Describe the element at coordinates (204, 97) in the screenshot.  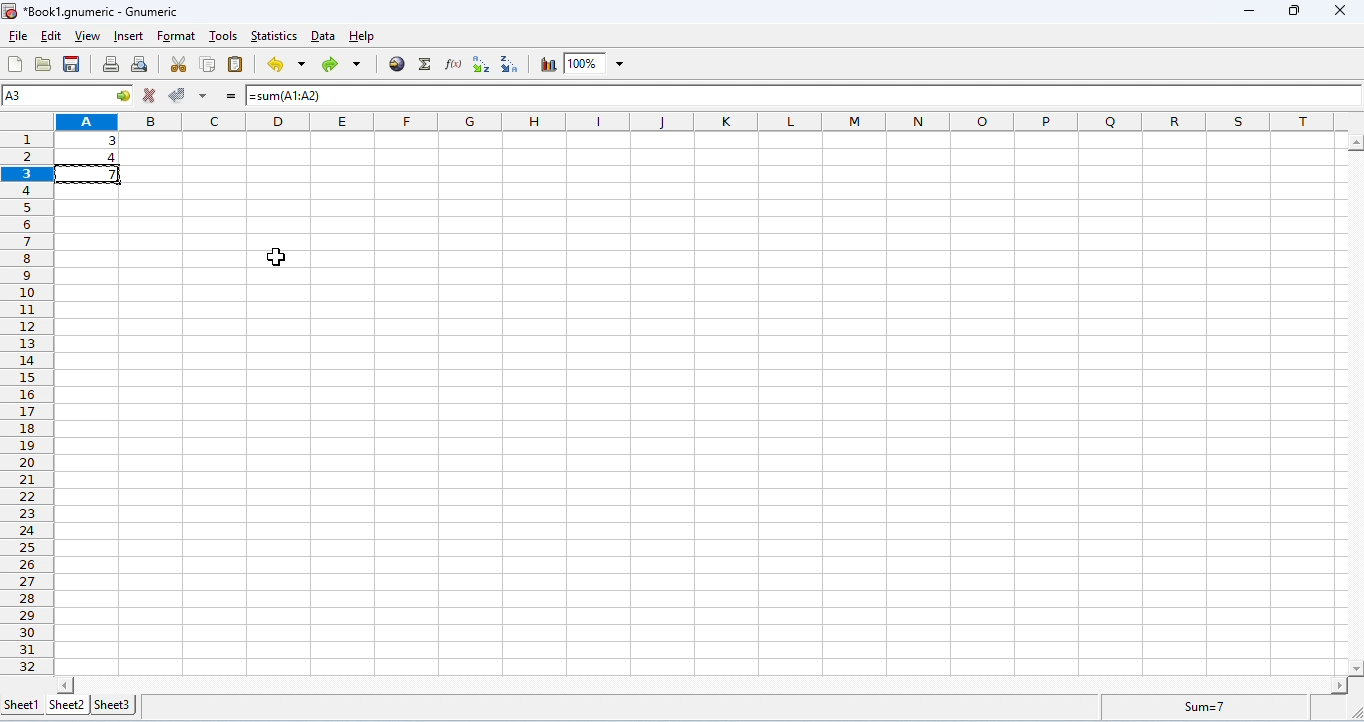
I see `accept multiple` at that location.